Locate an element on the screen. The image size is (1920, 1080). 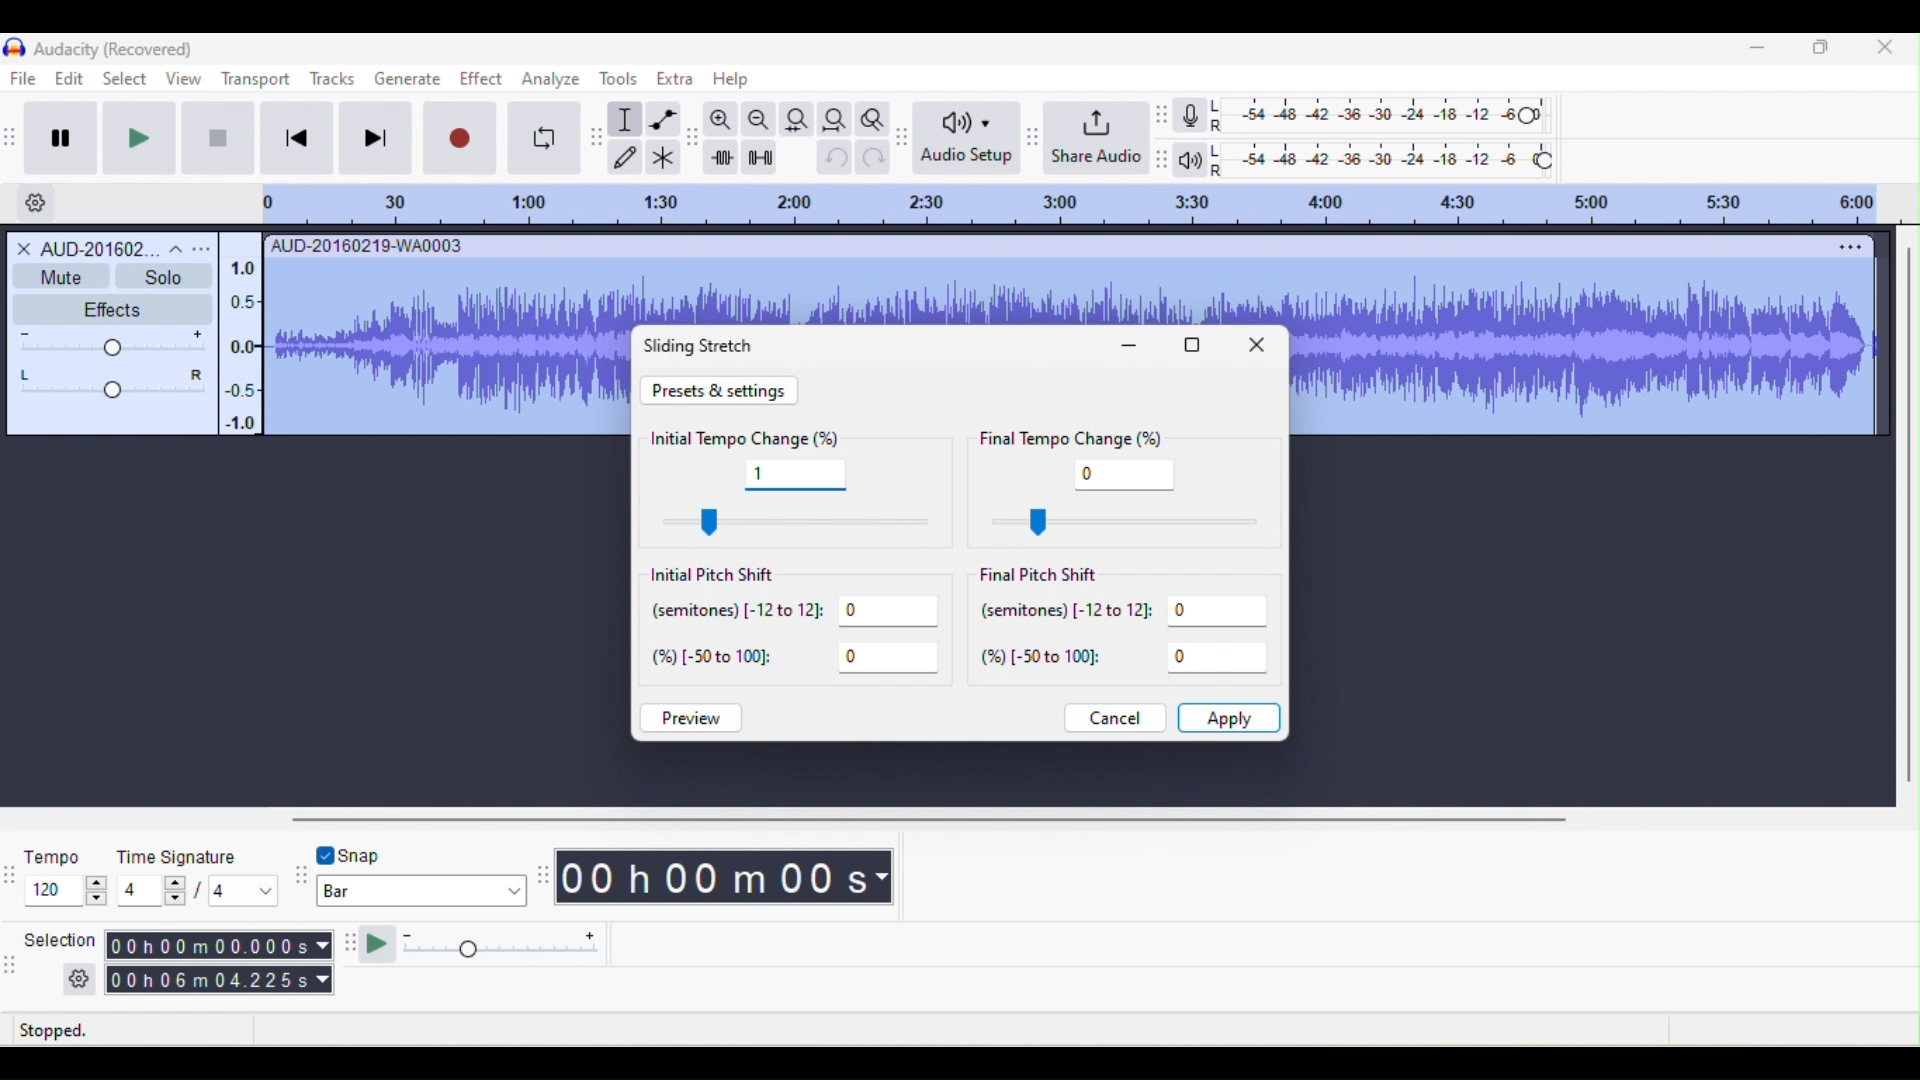
00 h 00 m 00.000 s is located at coordinates (219, 945).